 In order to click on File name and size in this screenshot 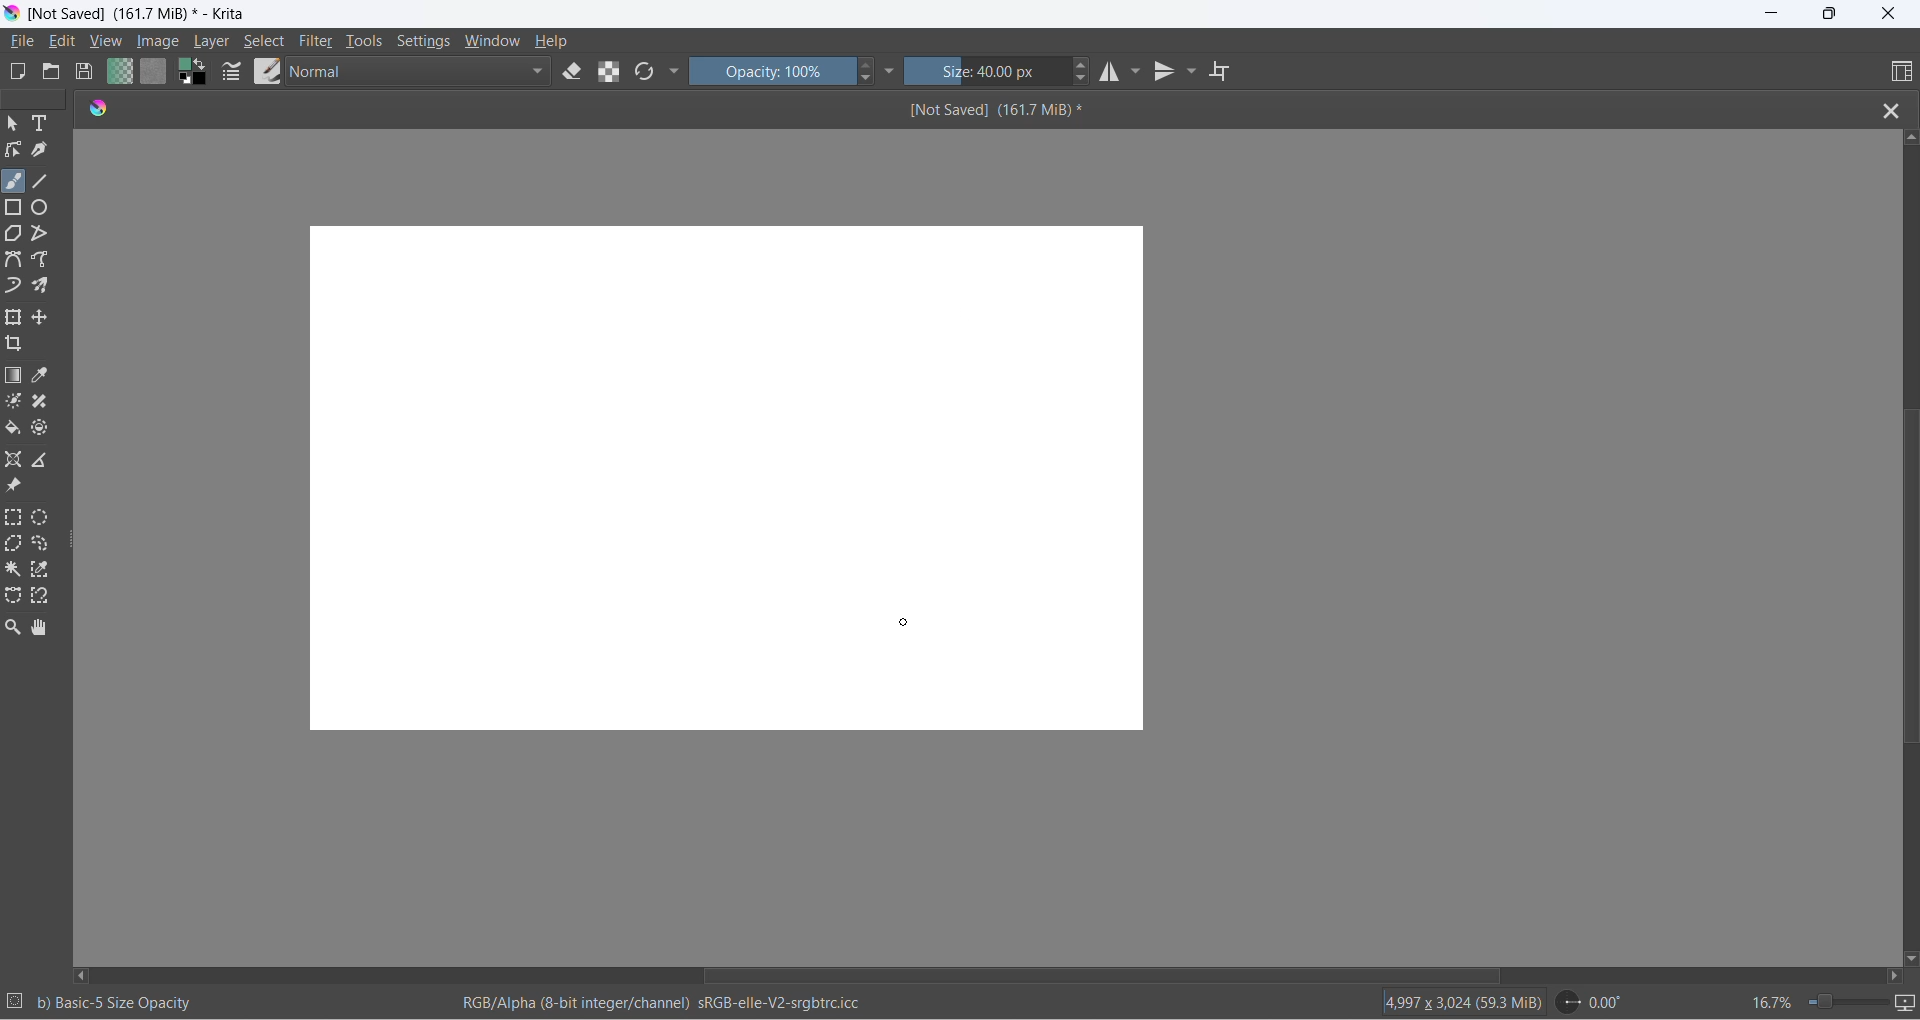, I will do `click(133, 15)`.